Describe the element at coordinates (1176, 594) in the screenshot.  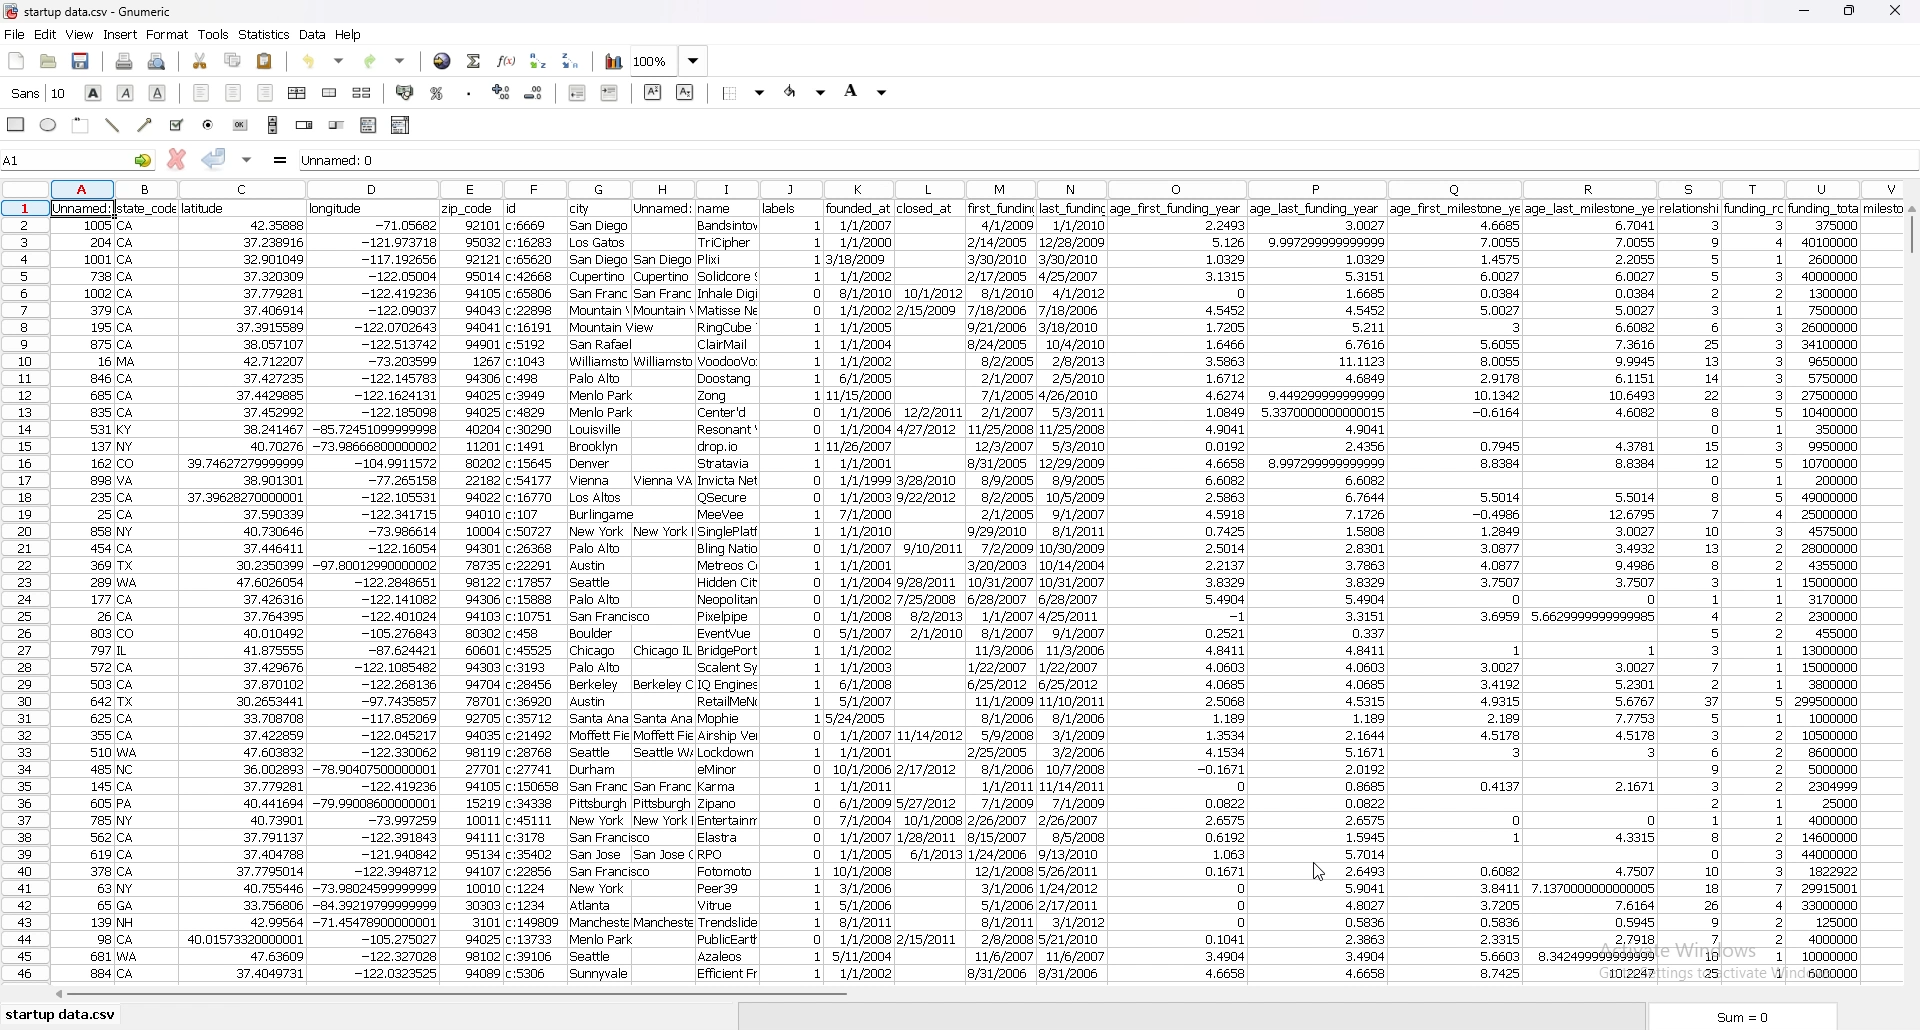
I see `data` at that location.